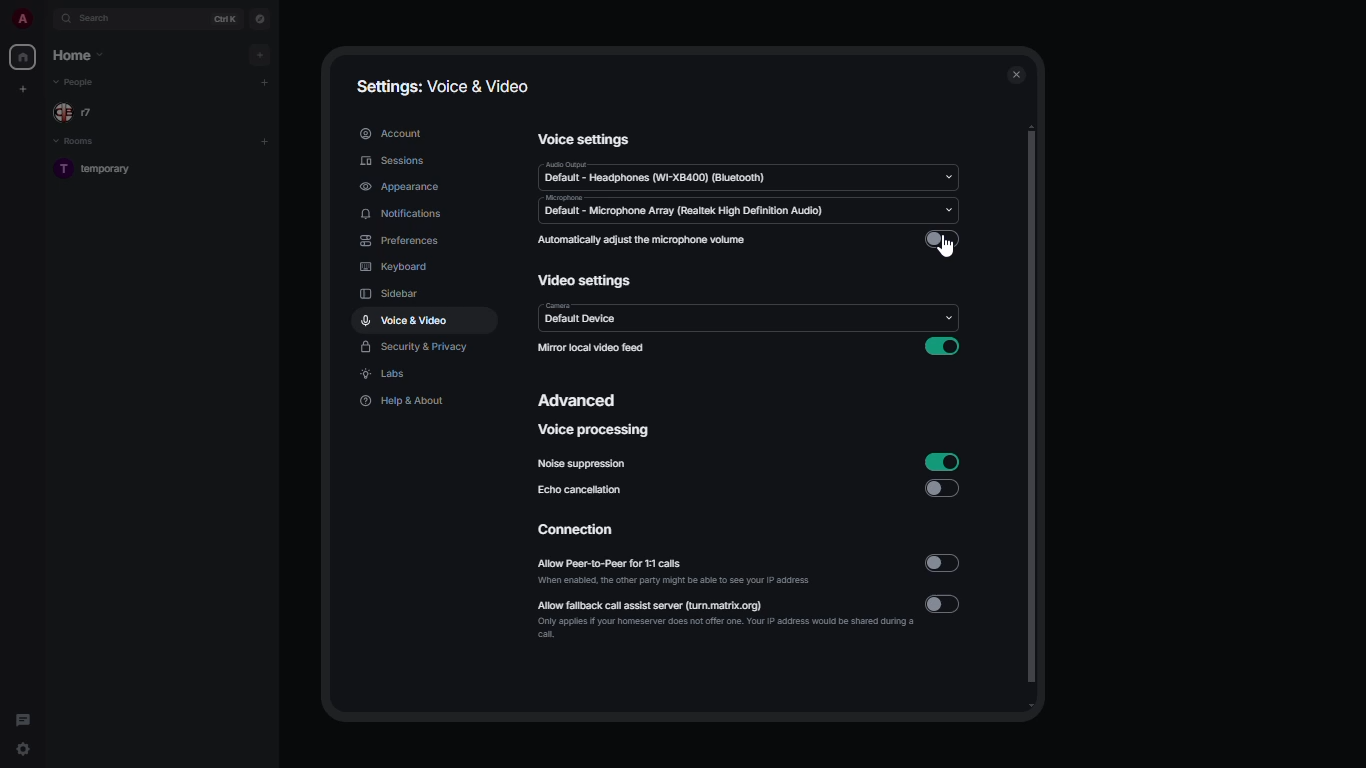  What do you see at coordinates (943, 563) in the screenshot?
I see `disabled` at bounding box center [943, 563].